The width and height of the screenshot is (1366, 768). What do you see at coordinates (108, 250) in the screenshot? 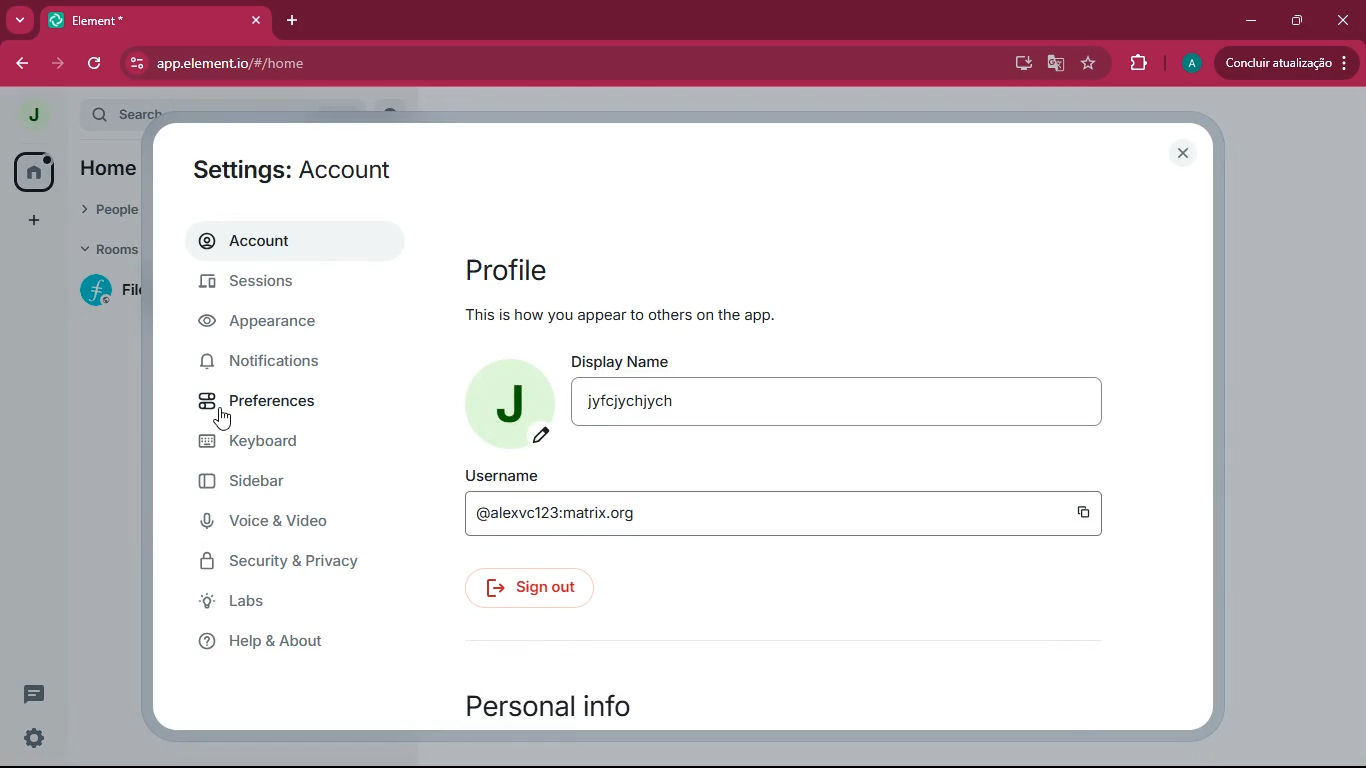
I see `rooms` at bounding box center [108, 250].